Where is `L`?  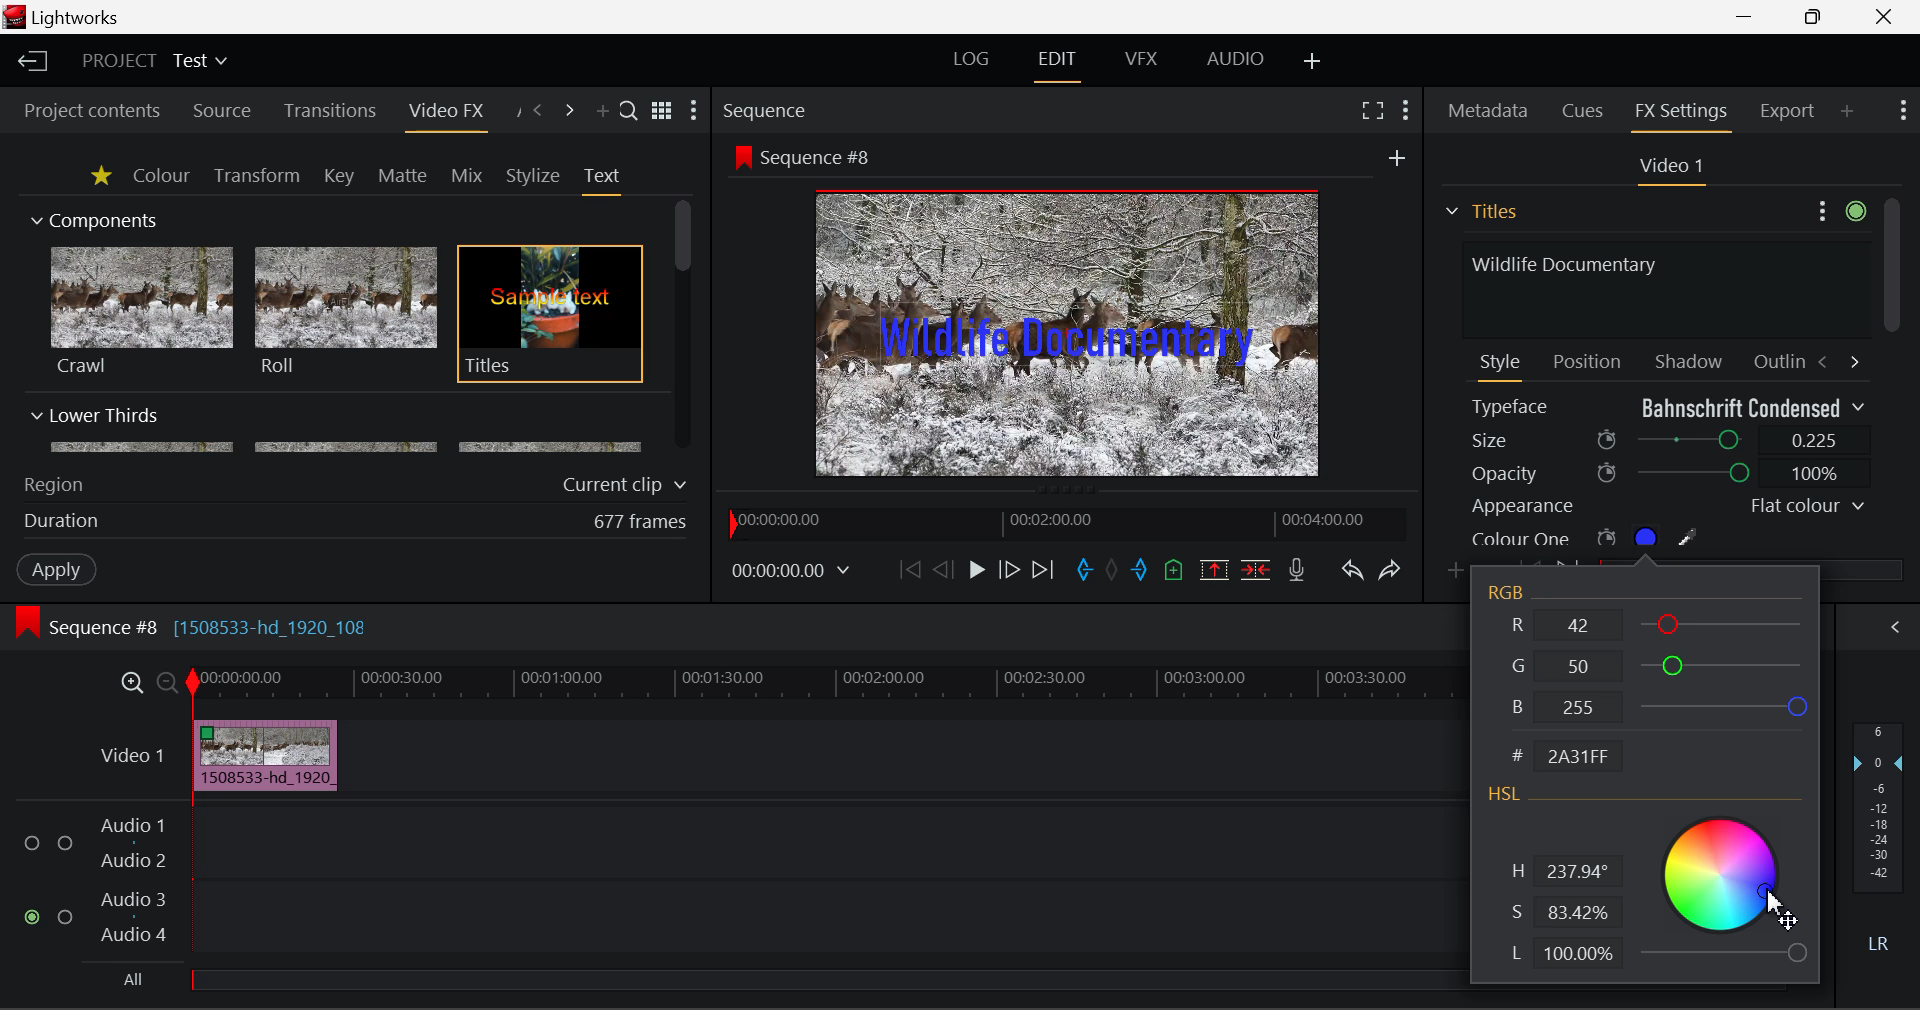
L is located at coordinates (1562, 956).